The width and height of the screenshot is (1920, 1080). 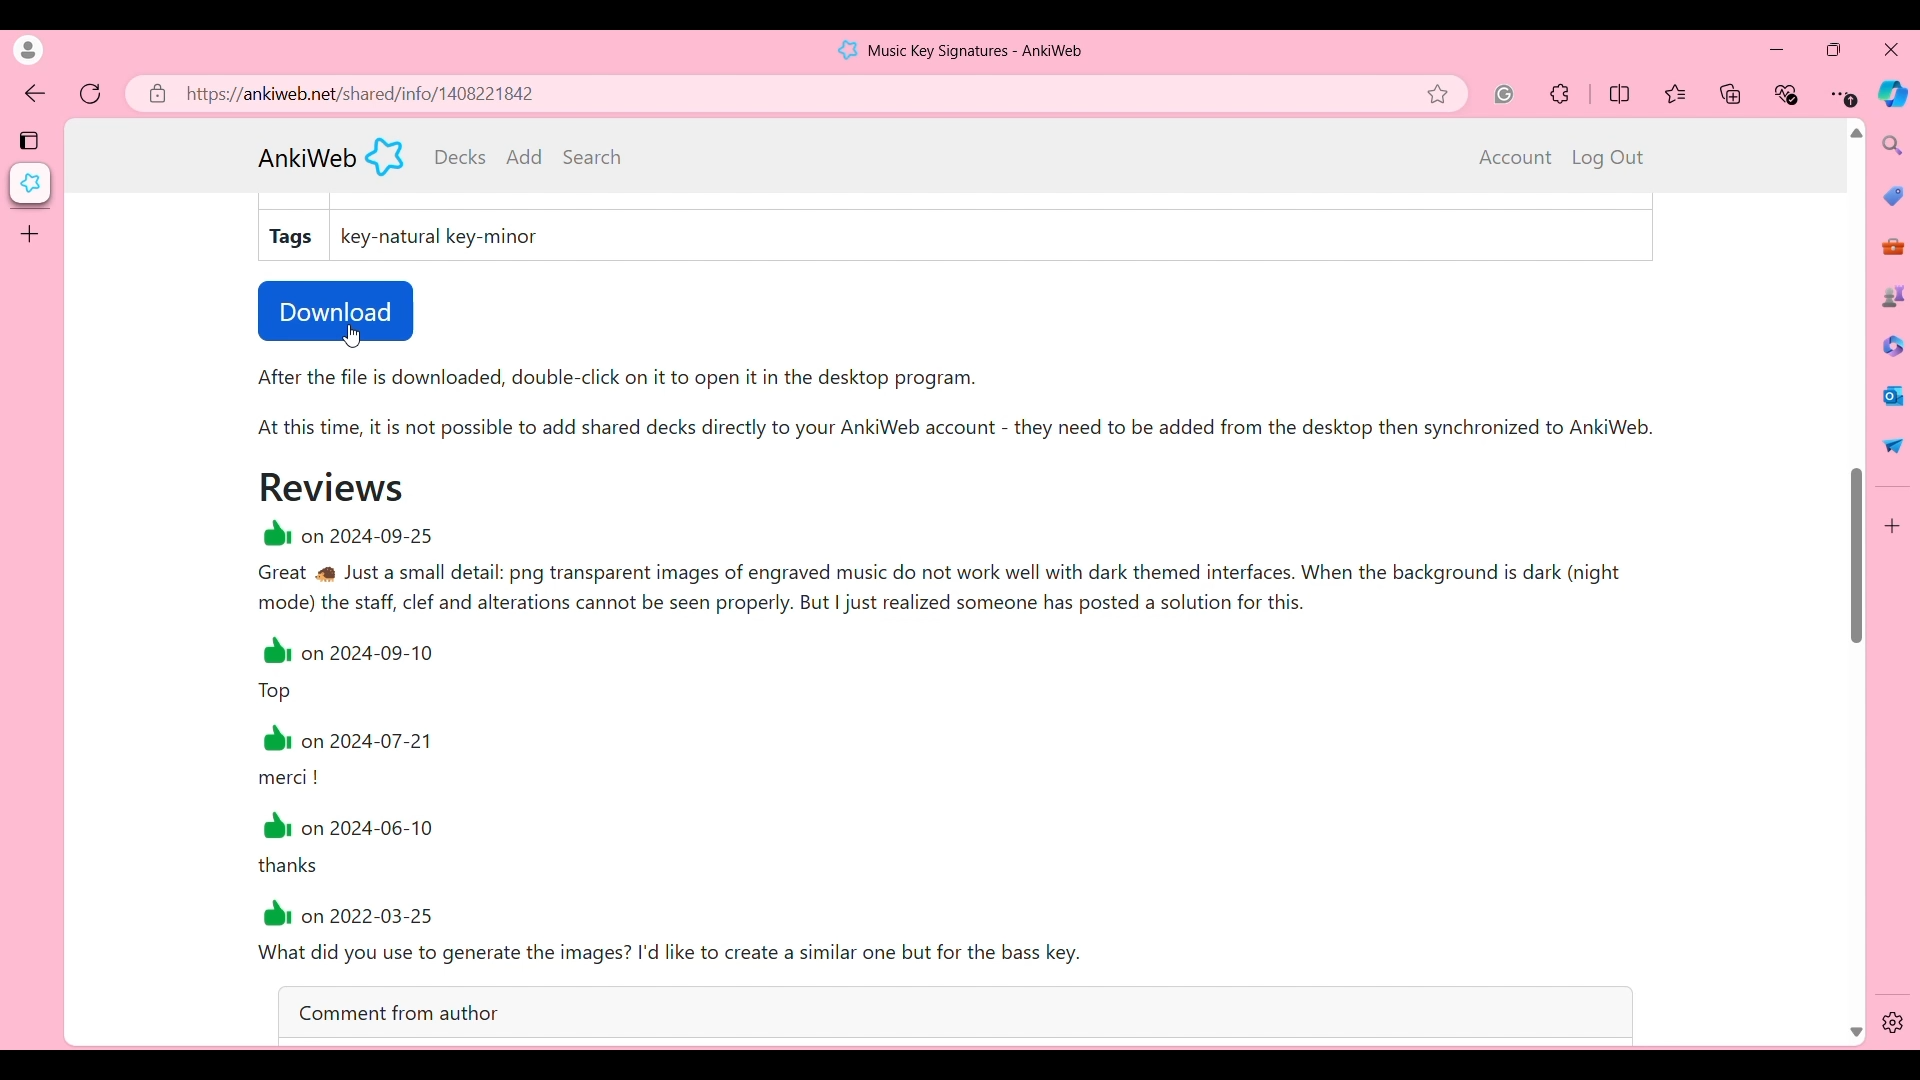 I want to click on Browser shopping, so click(x=1893, y=195).